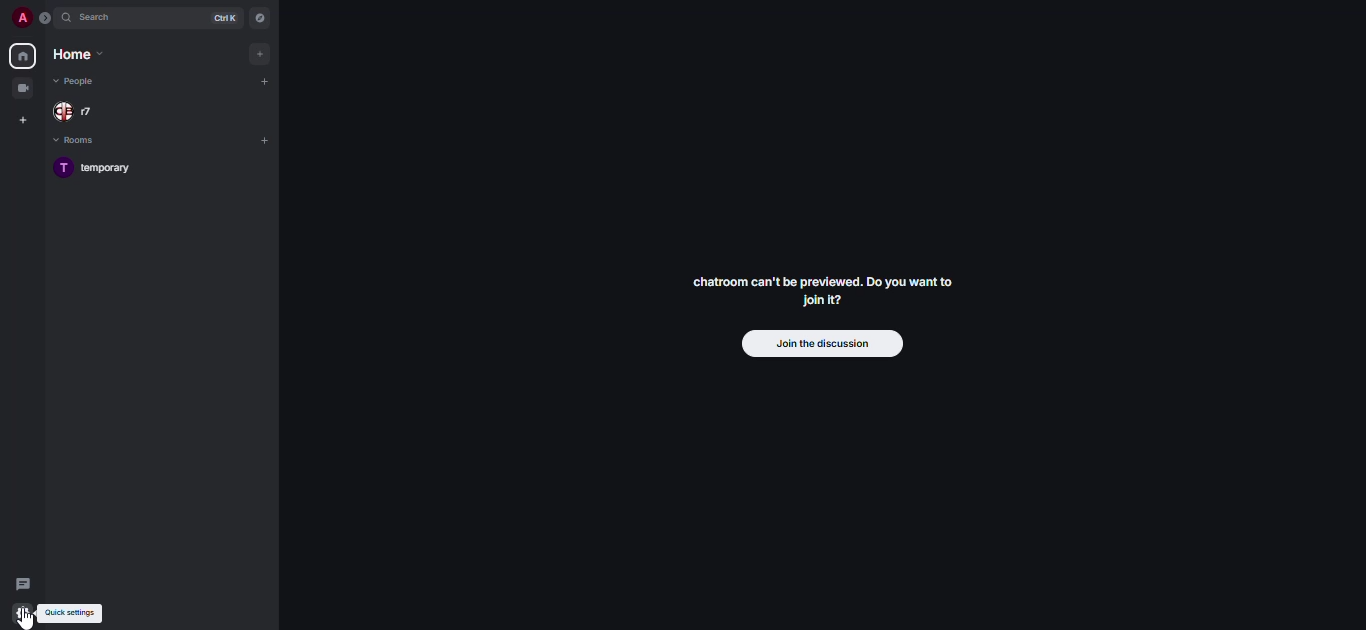 The height and width of the screenshot is (630, 1366). Describe the element at coordinates (264, 83) in the screenshot. I see `add` at that location.